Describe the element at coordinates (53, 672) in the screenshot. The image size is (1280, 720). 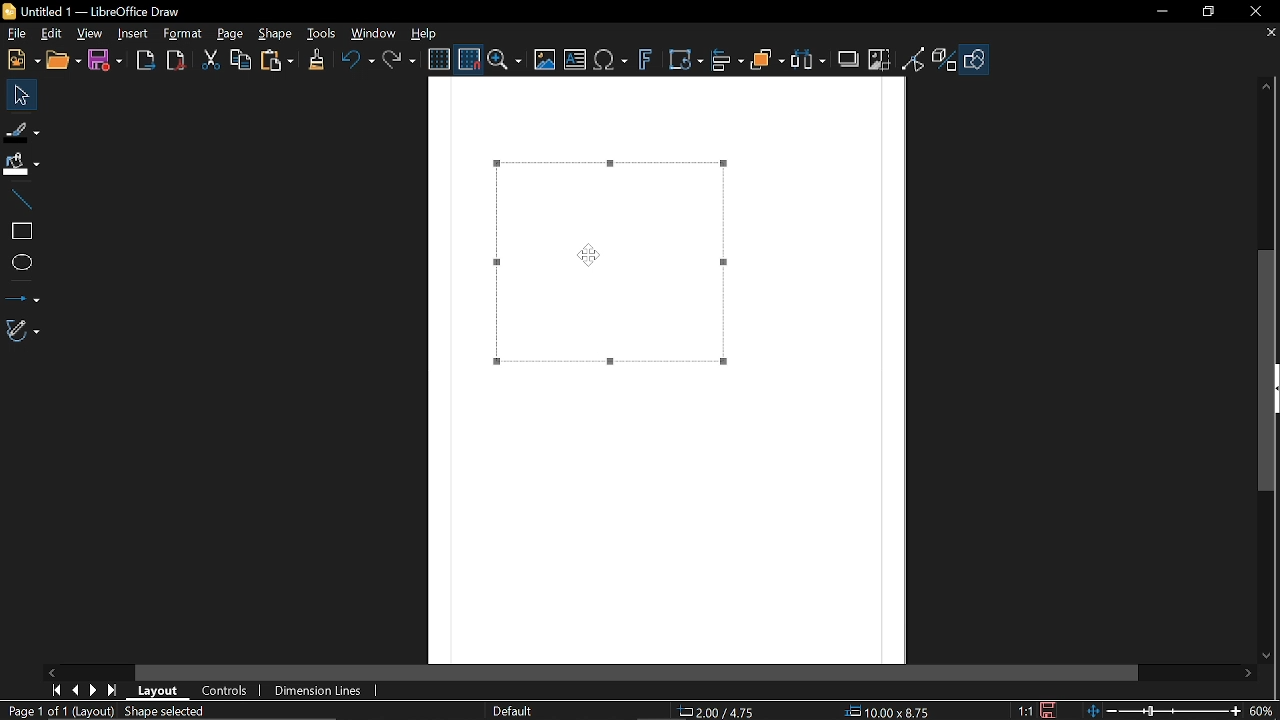
I see `Move right` at that location.